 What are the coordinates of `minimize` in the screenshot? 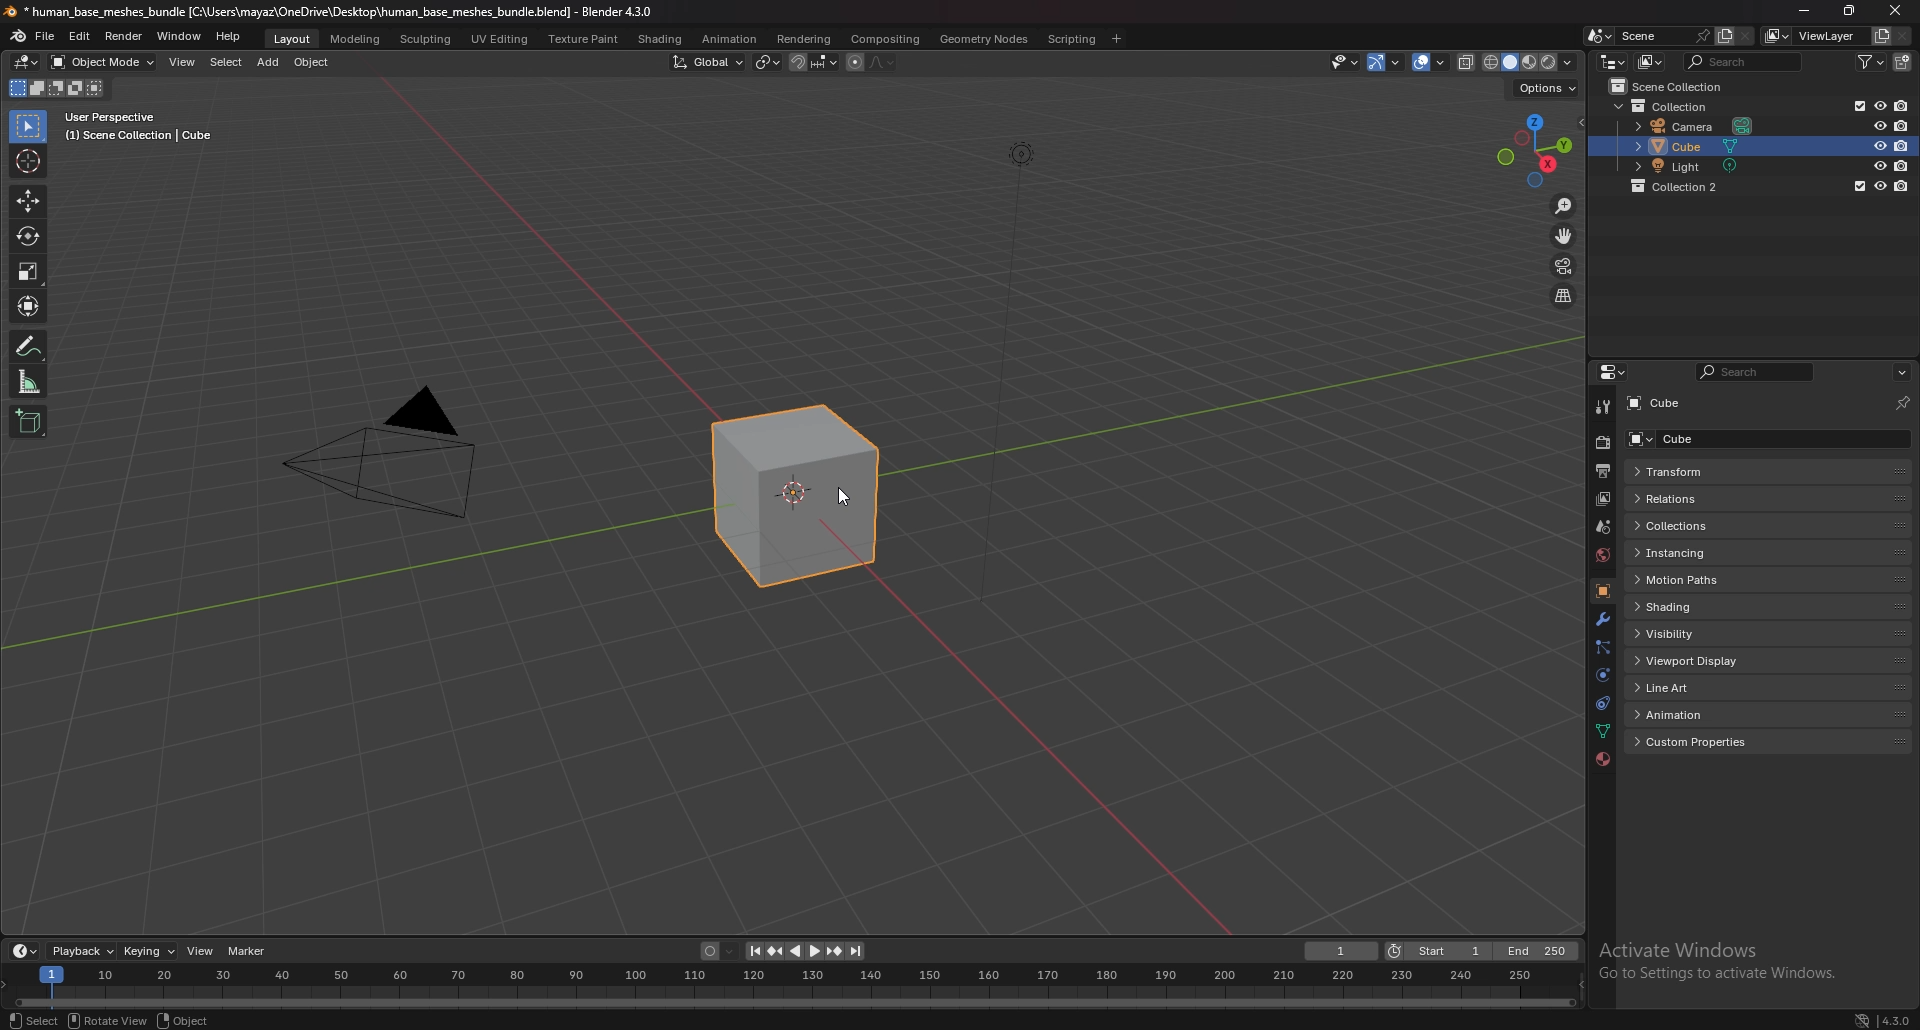 It's located at (1804, 9).